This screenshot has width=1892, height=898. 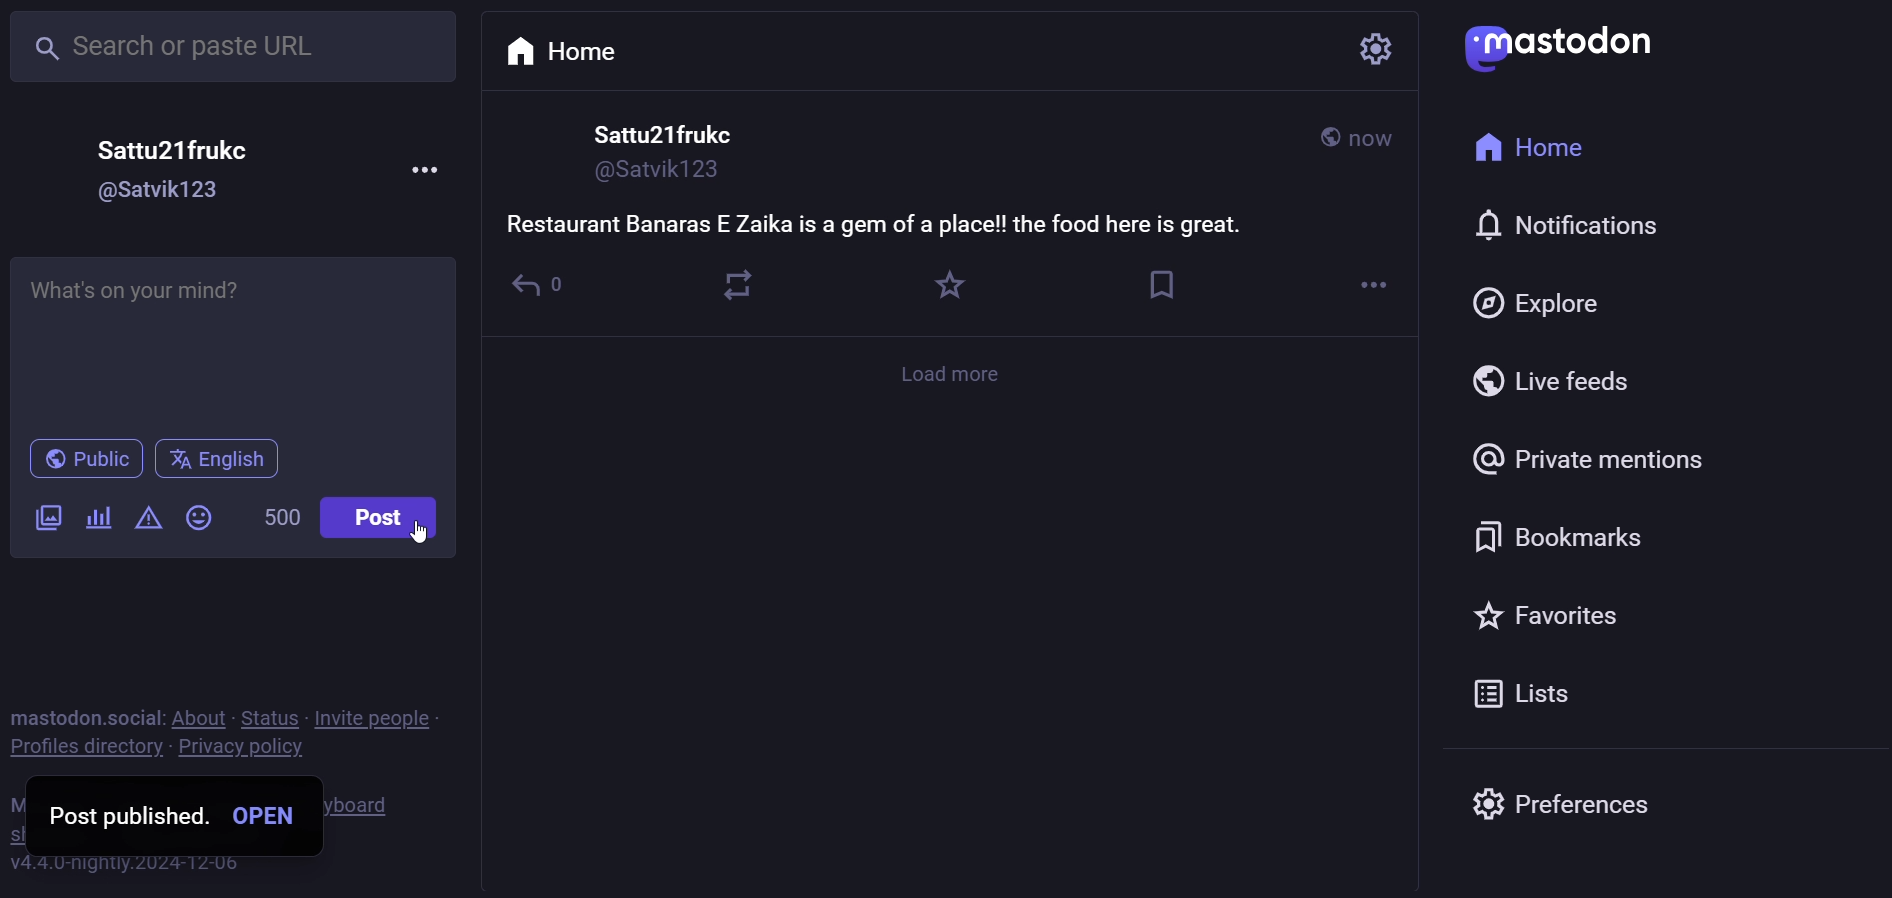 What do you see at coordinates (224, 302) in the screenshot?
I see `What's on your mind?` at bounding box center [224, 302].